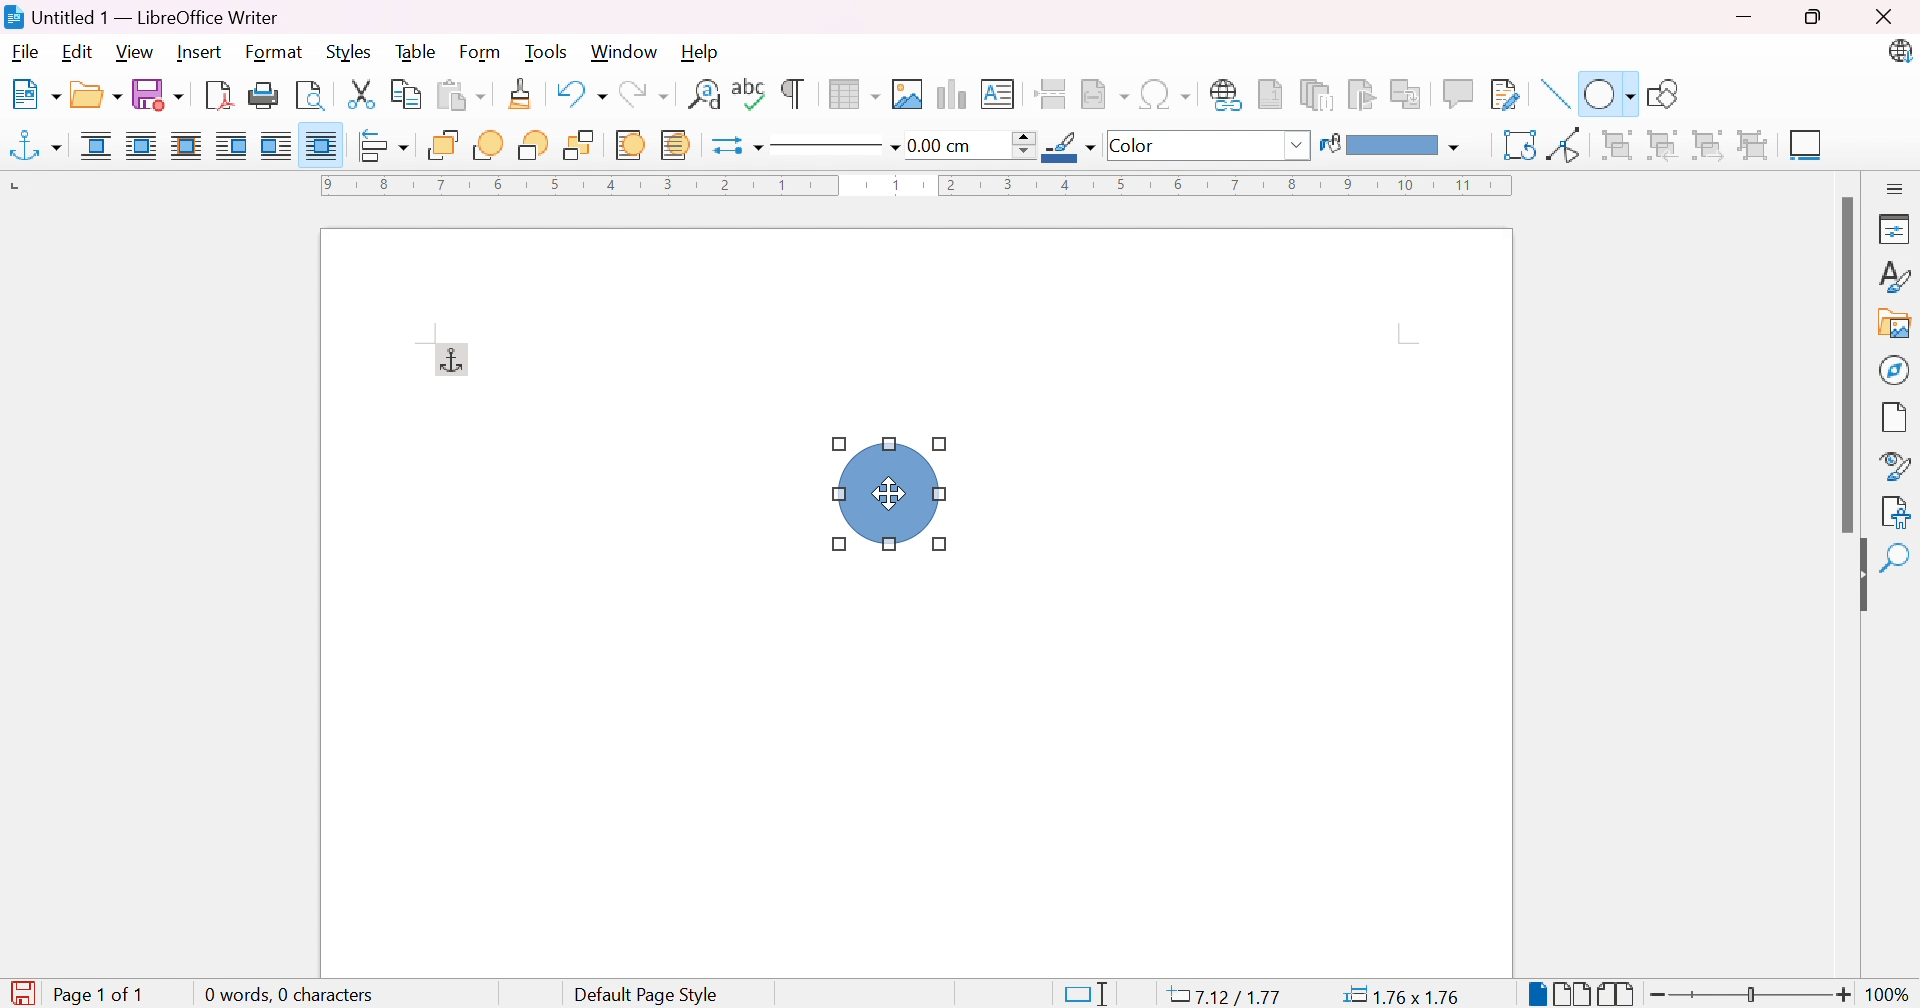 This screenshot has height=1008, width=1920. Describe the element at coordinates (1566, 145) in the screenshot. I see `Toggle point edit mode` at that location.